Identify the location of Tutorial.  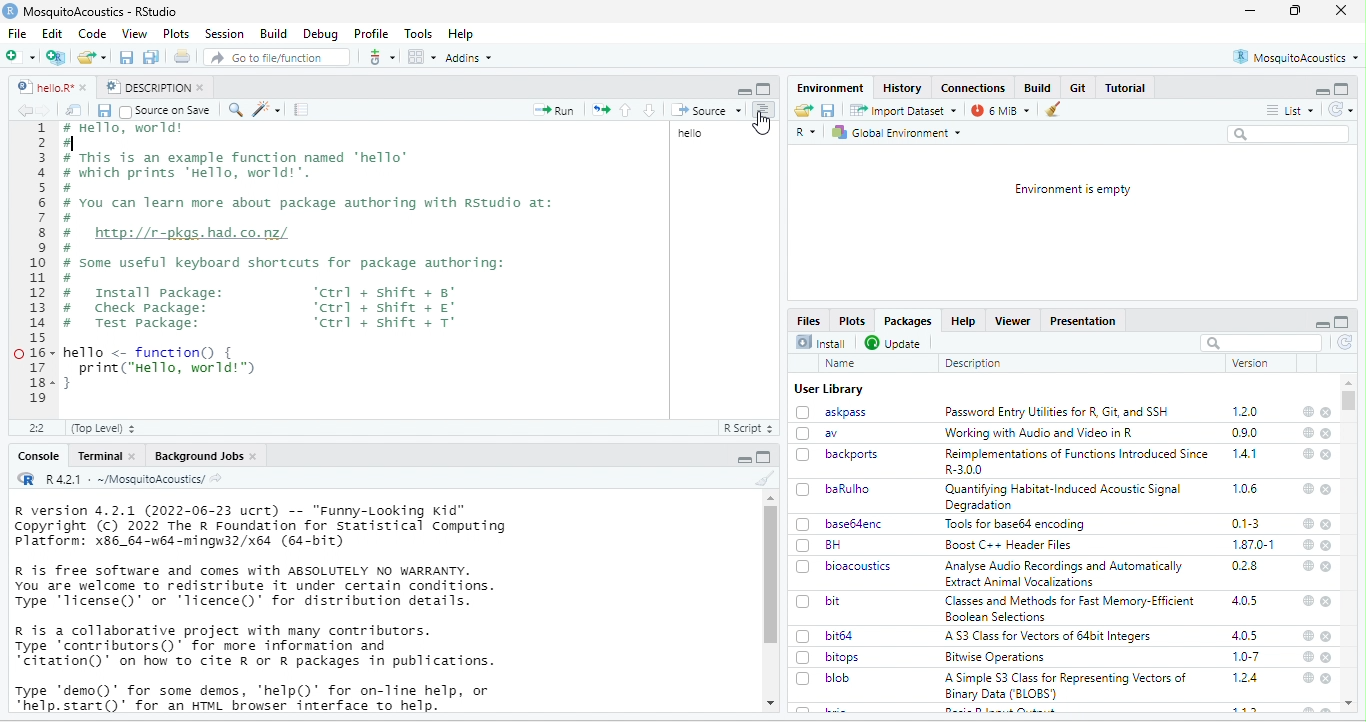
(1125, 88).